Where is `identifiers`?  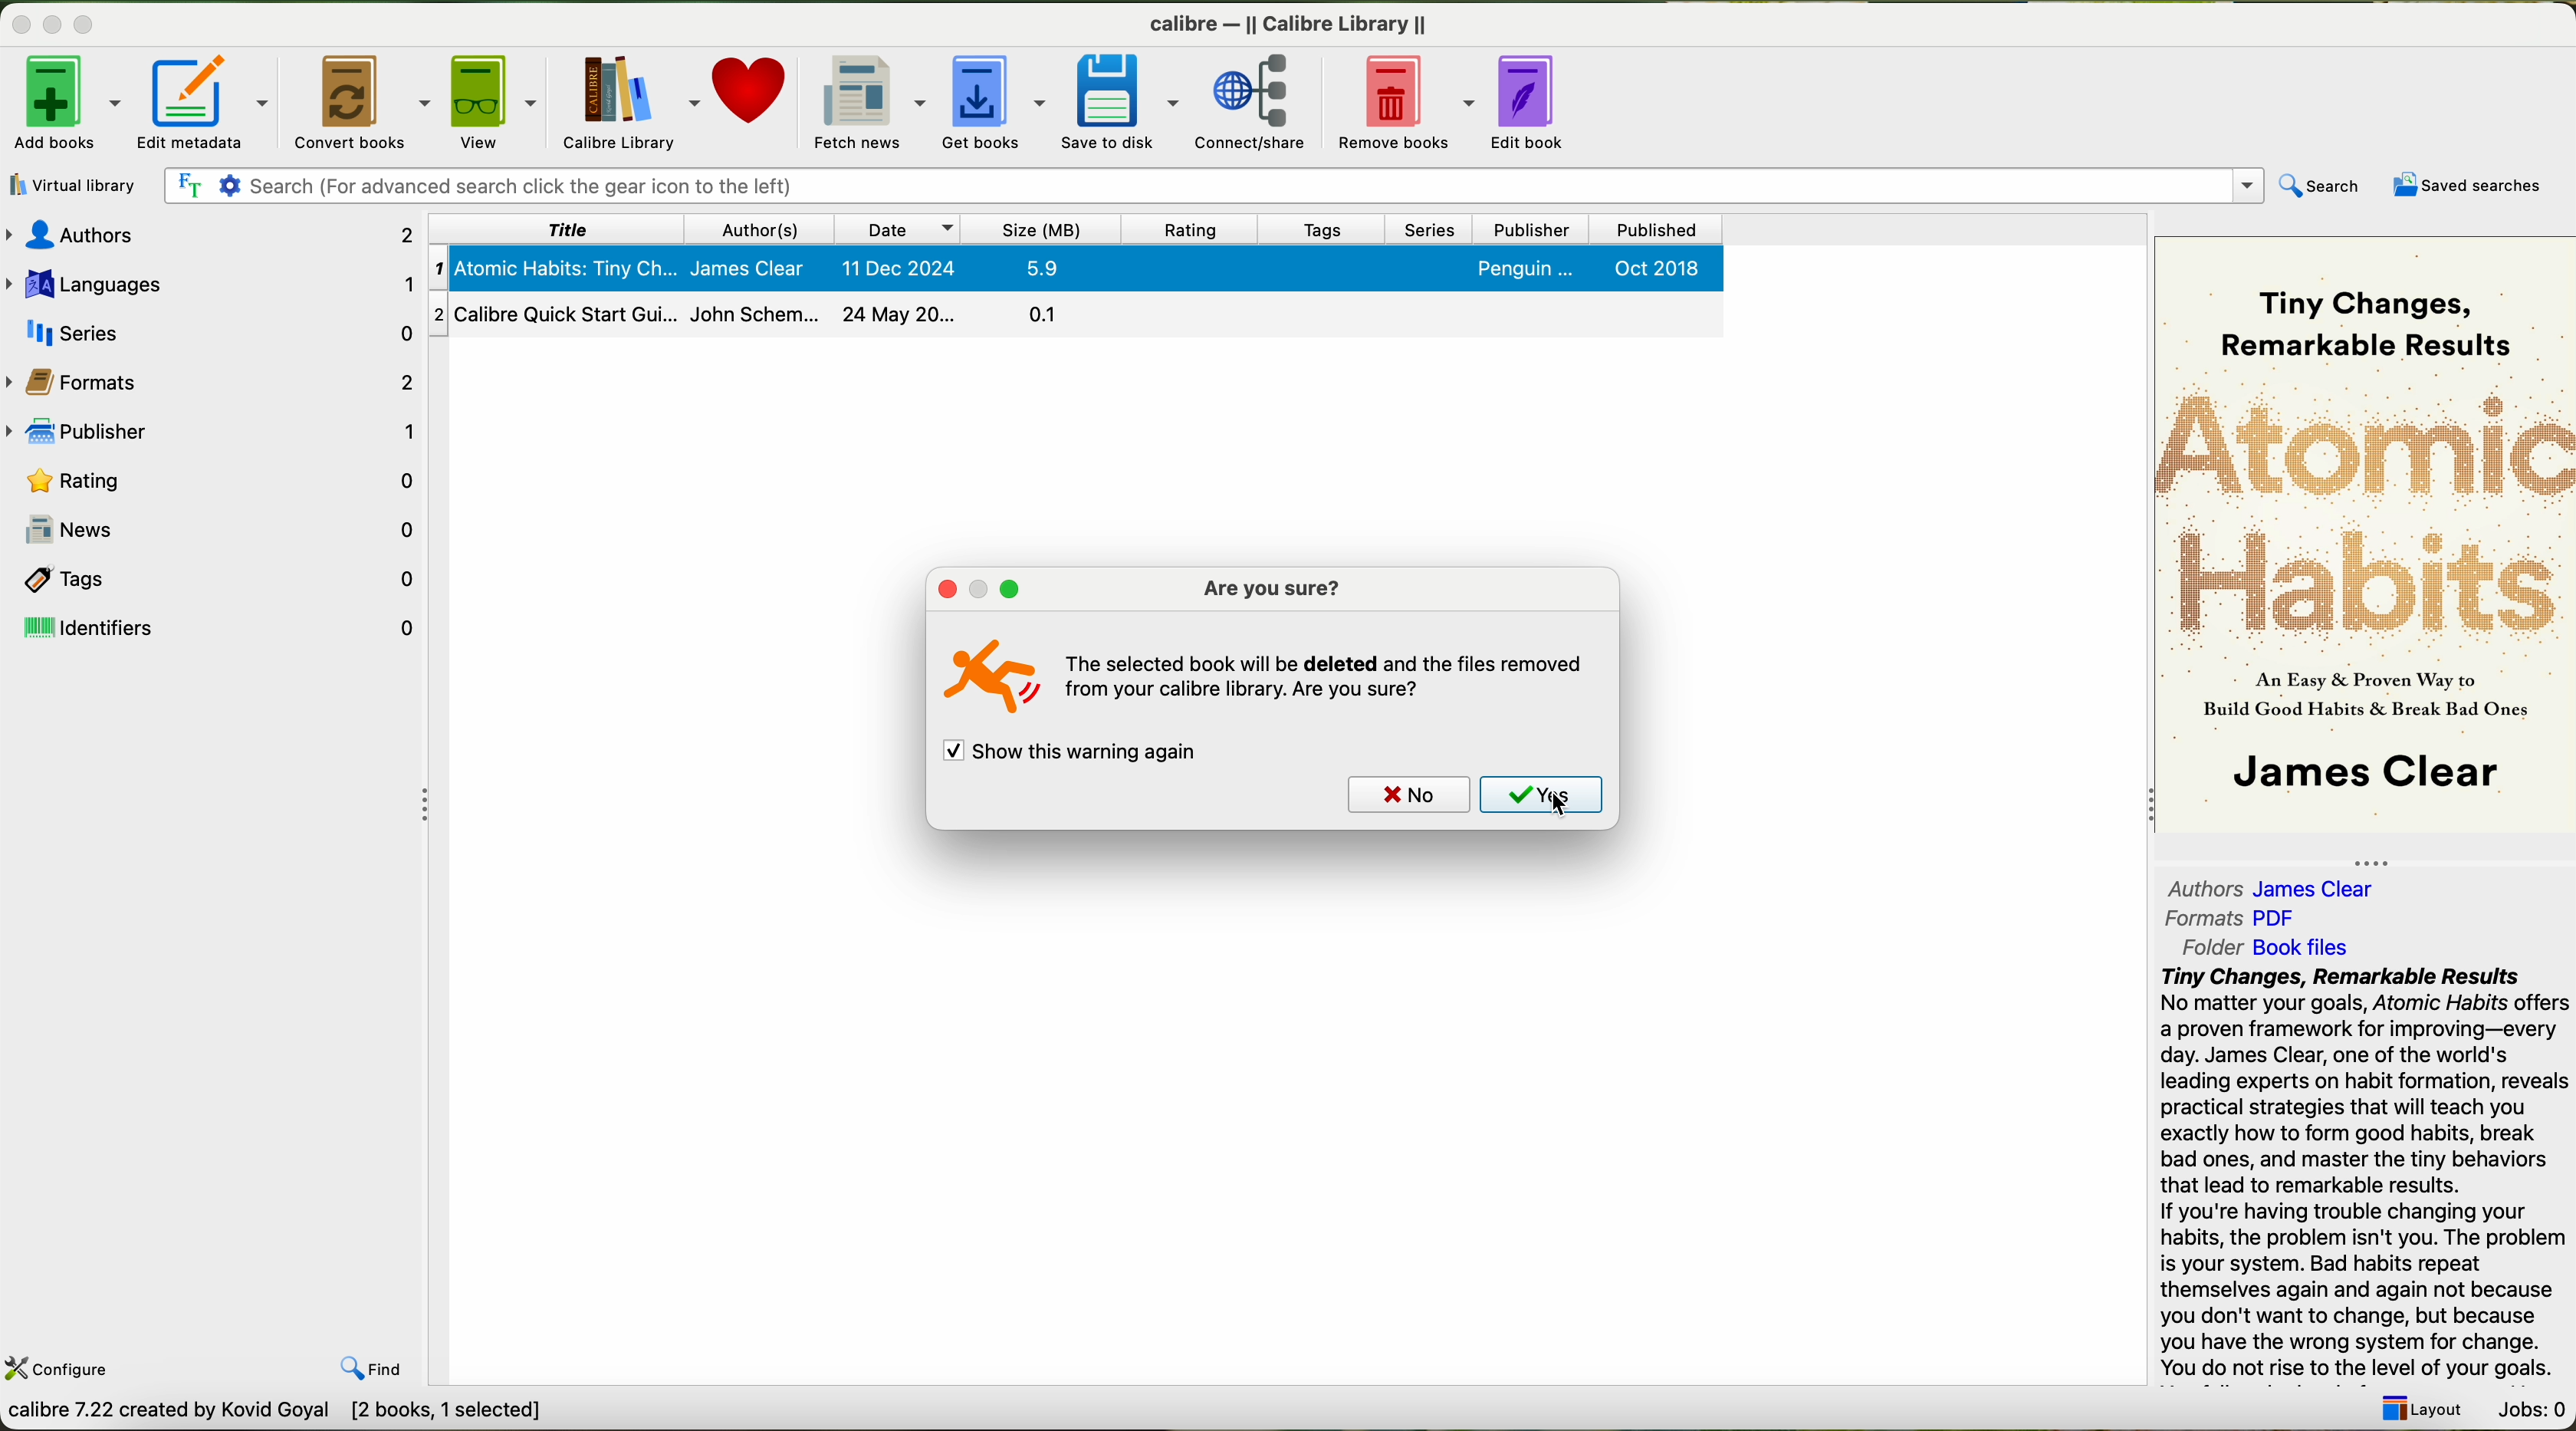 identifiers is located at coordinates (214, 630).